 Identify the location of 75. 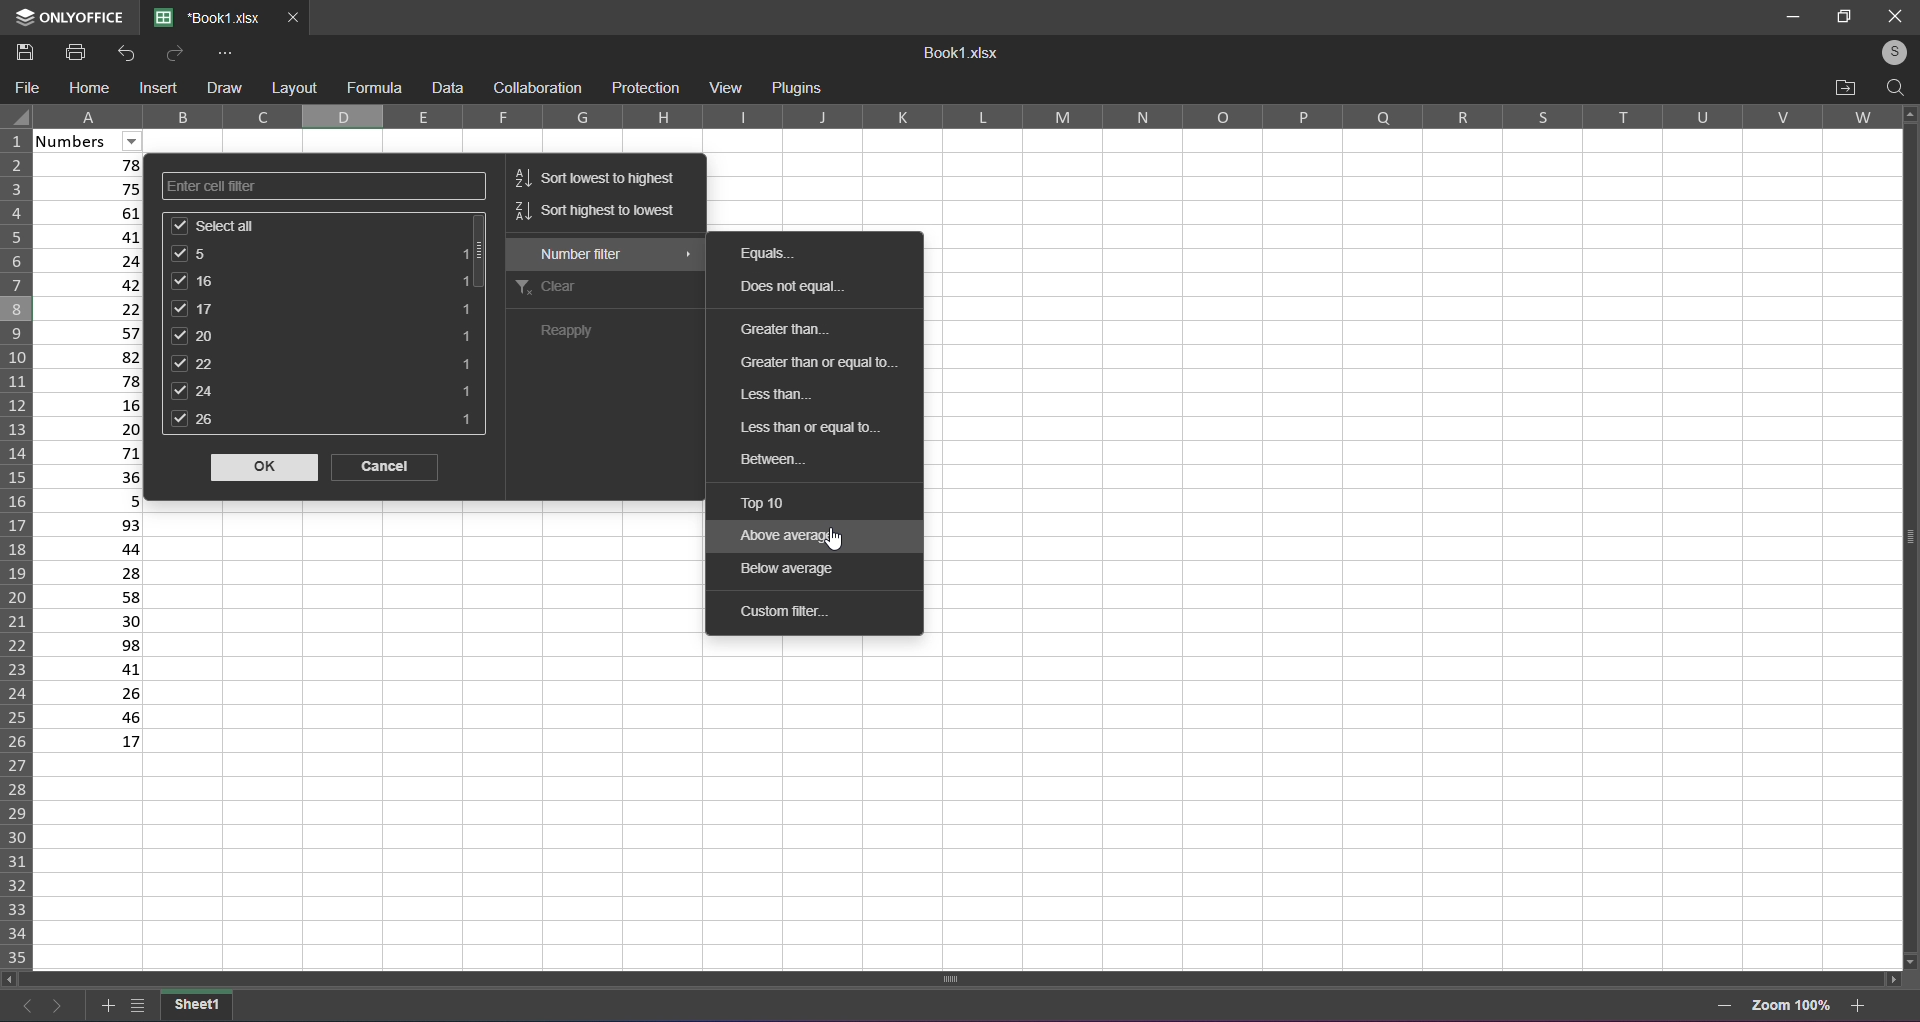
(92, 186).